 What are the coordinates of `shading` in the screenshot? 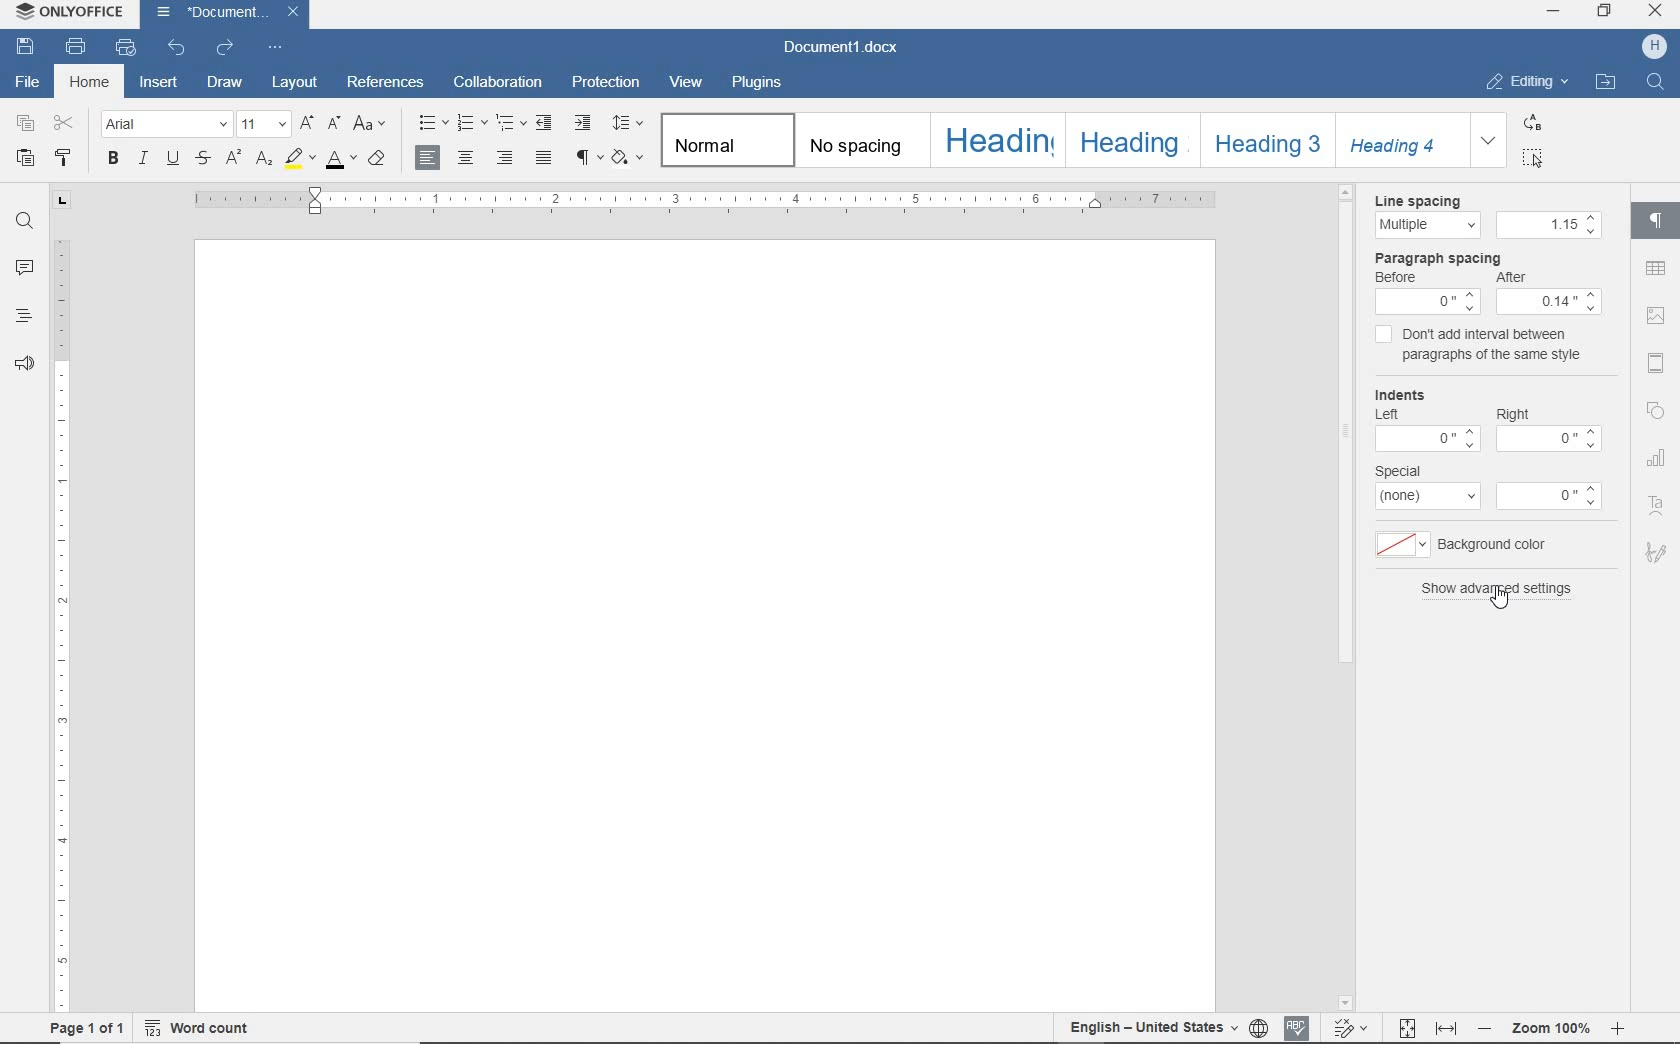 It's located at (632, 159).